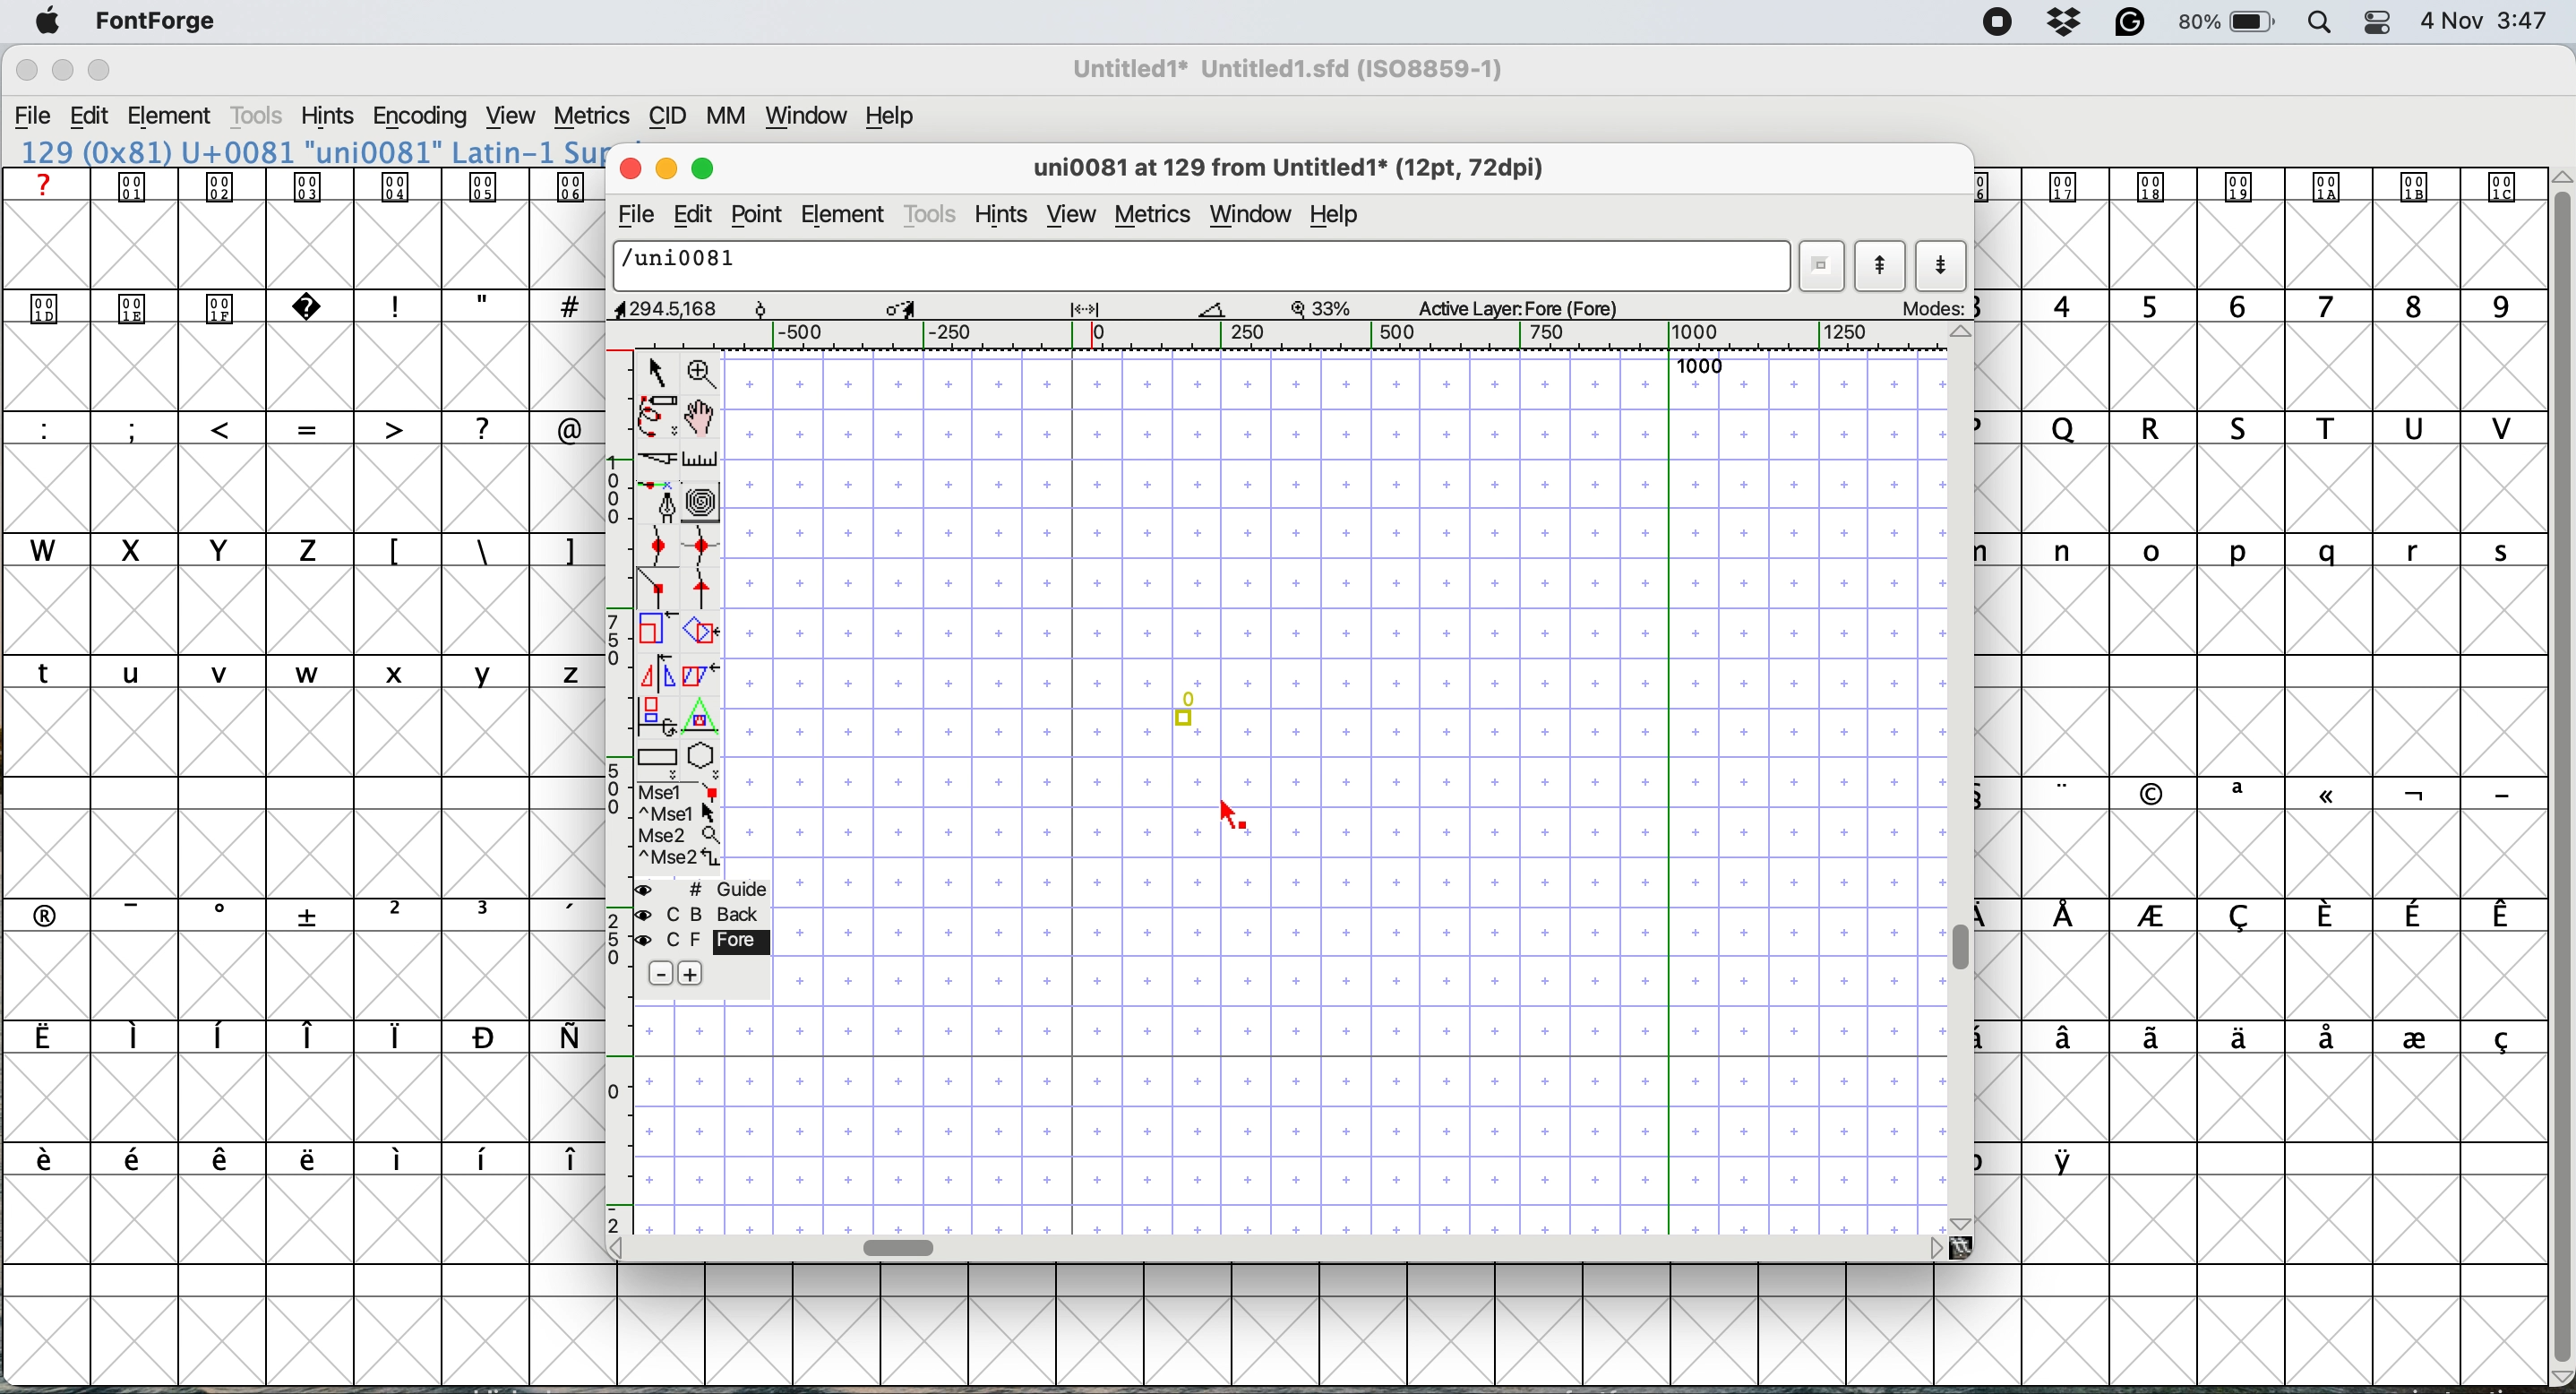 This screenshot has width=2576, height=1394. Describe the element at coordinates (638, 213) in the screenshot. I see `file` at that location.